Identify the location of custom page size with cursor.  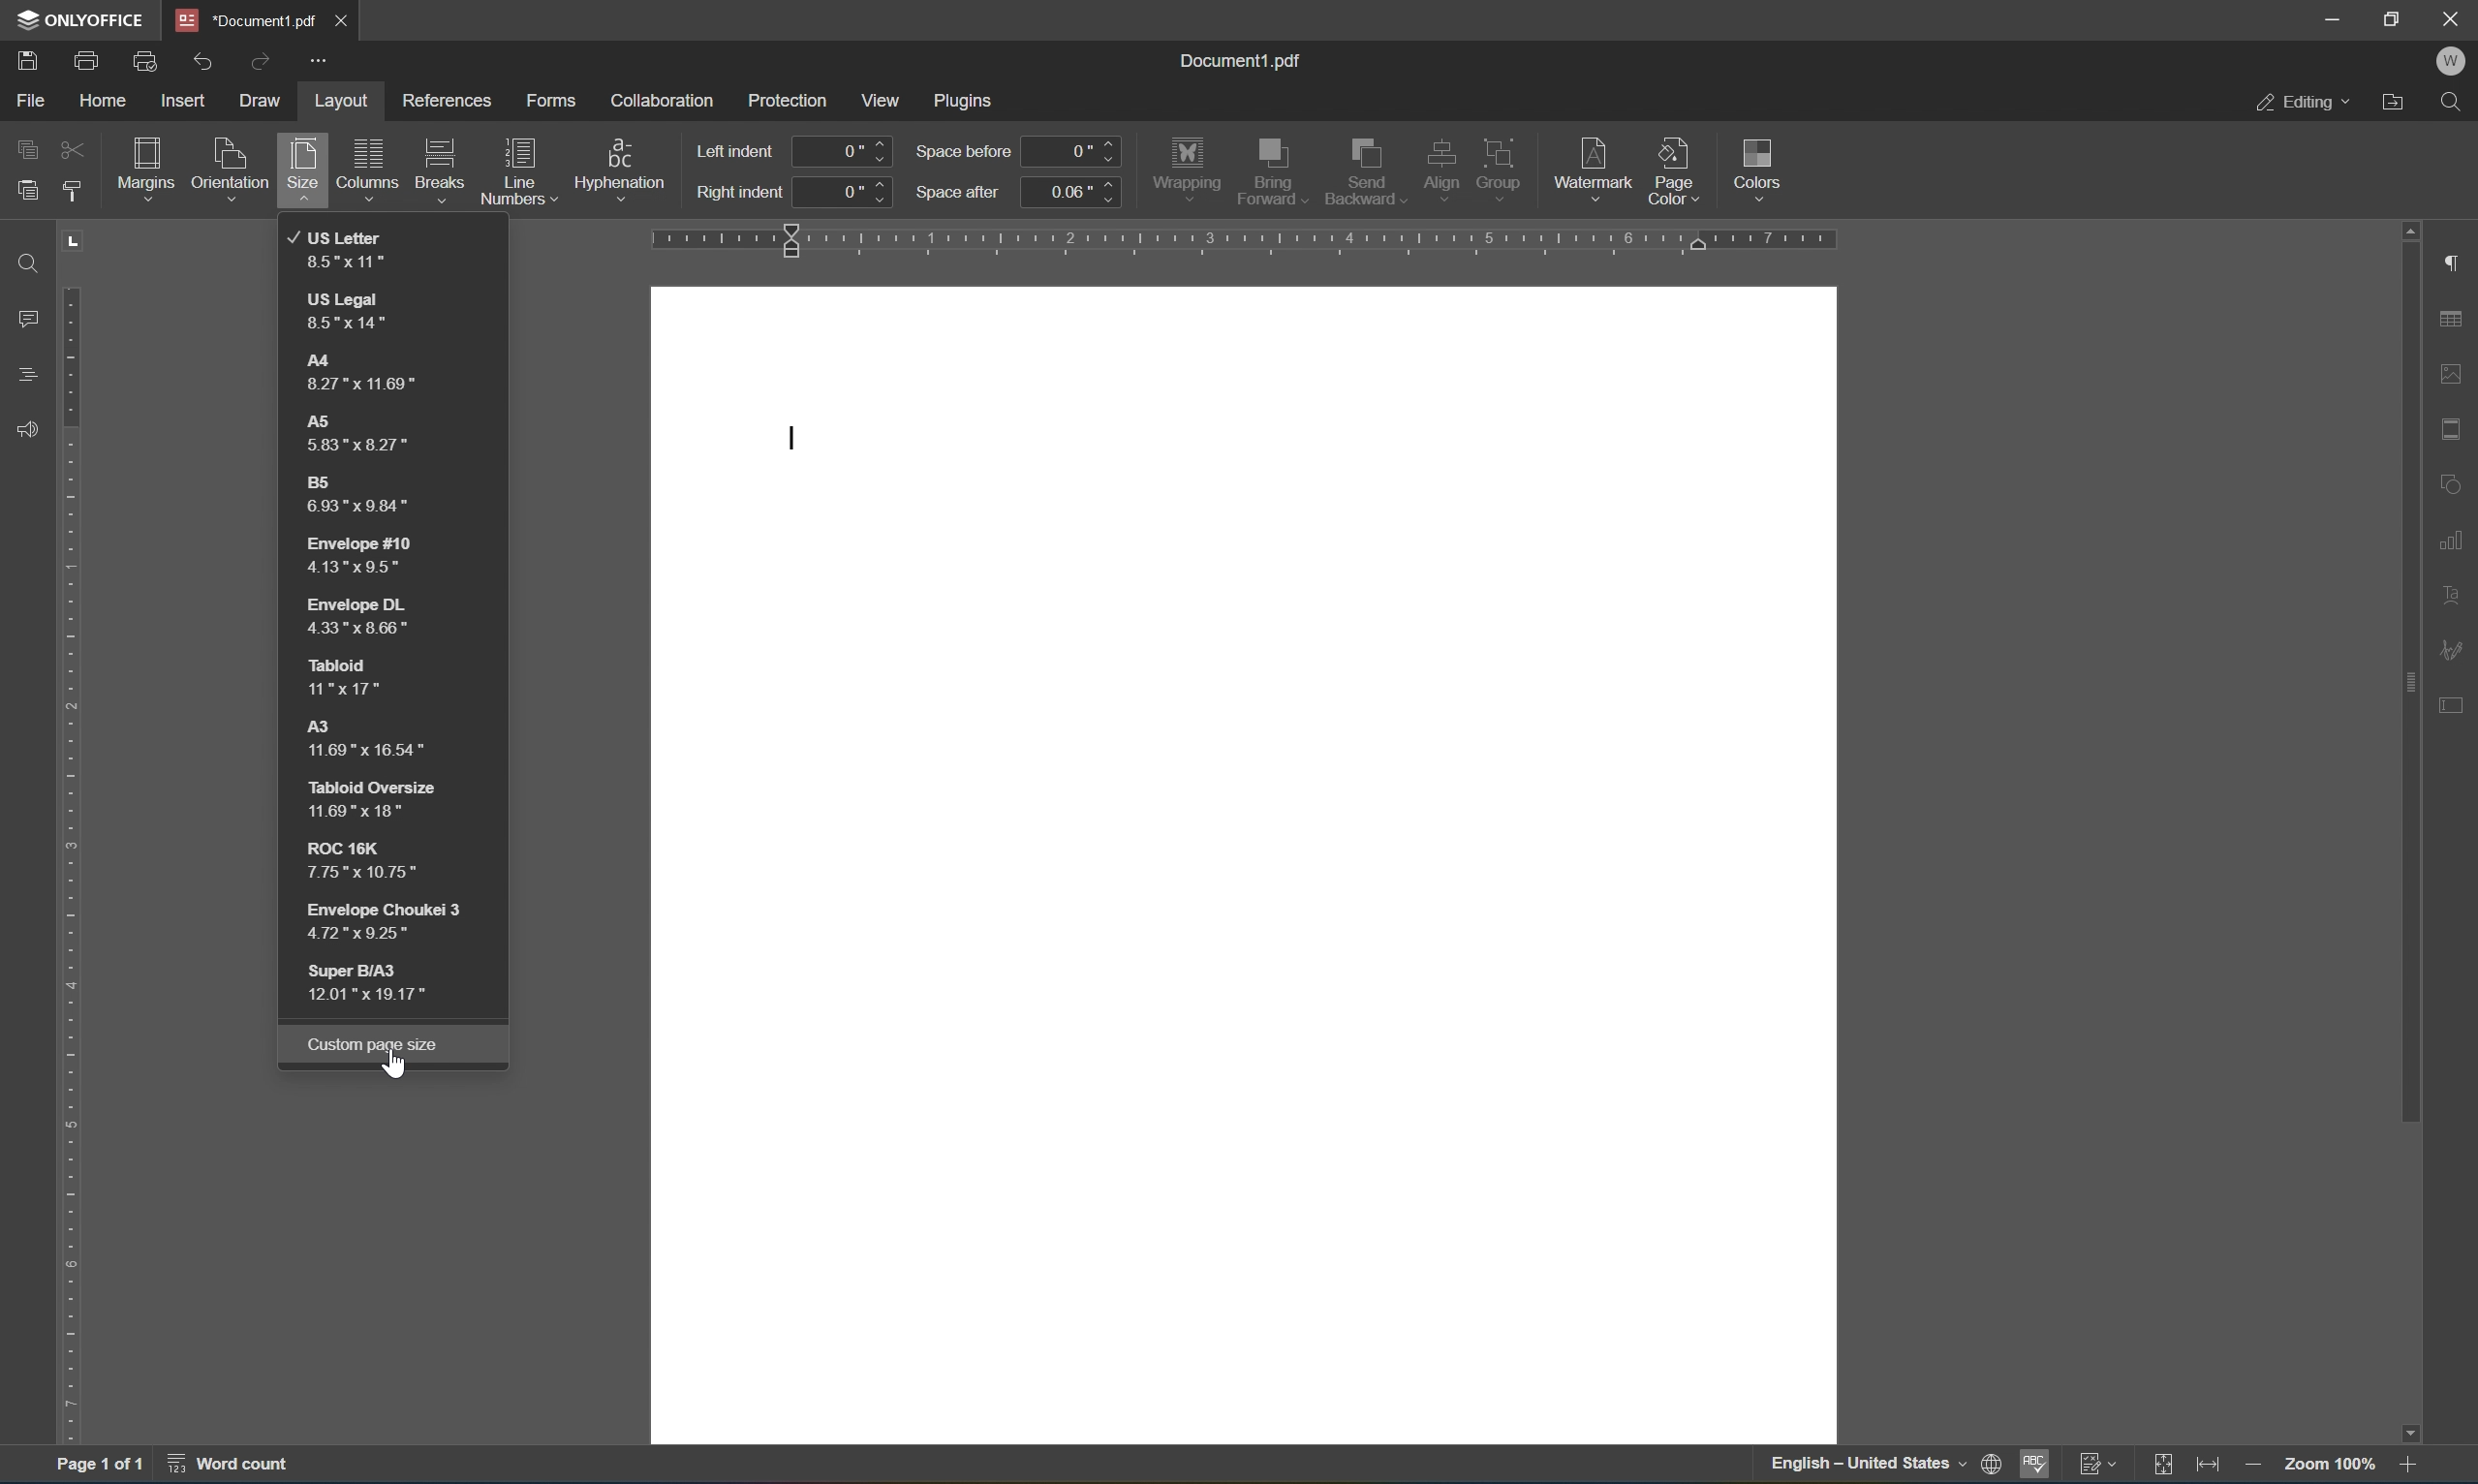
(375, 1047).